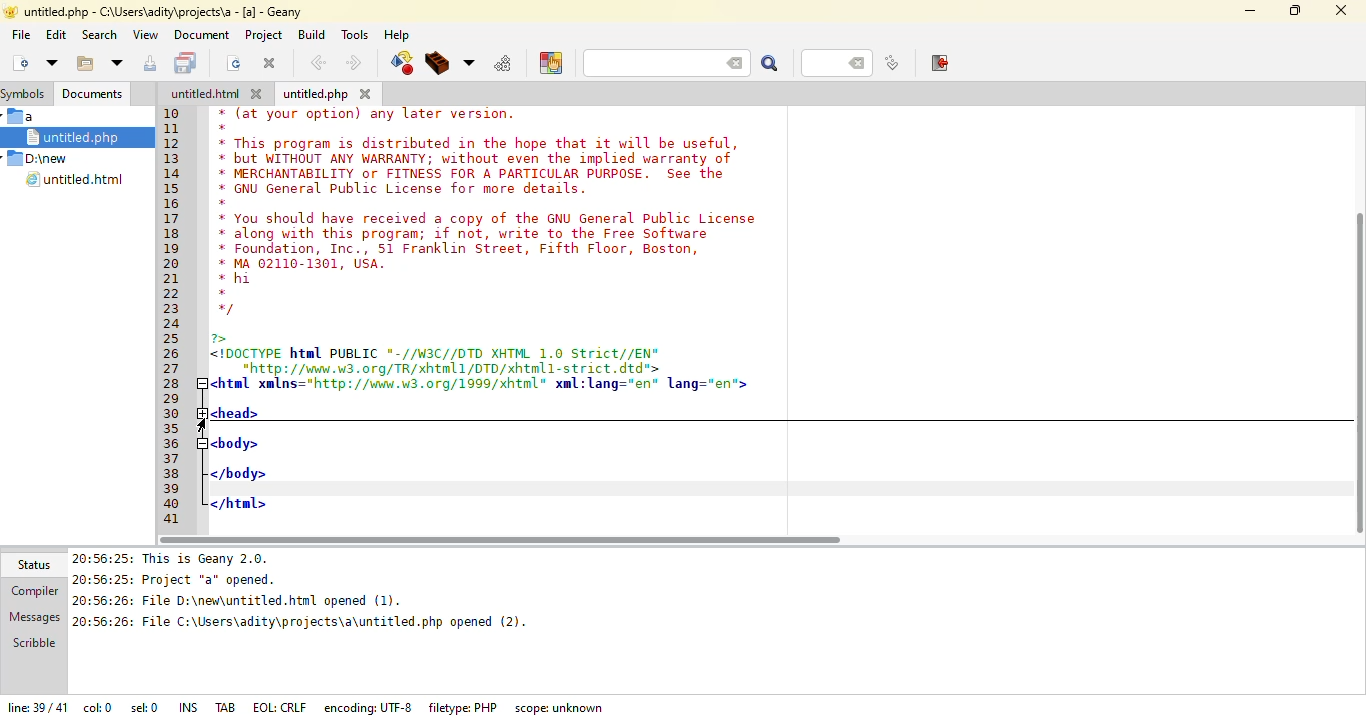 The height and width of the screenshot is (720, 1366). Describe the element at coordinates (437, 63) in the screenshot. I see `build` at that location.